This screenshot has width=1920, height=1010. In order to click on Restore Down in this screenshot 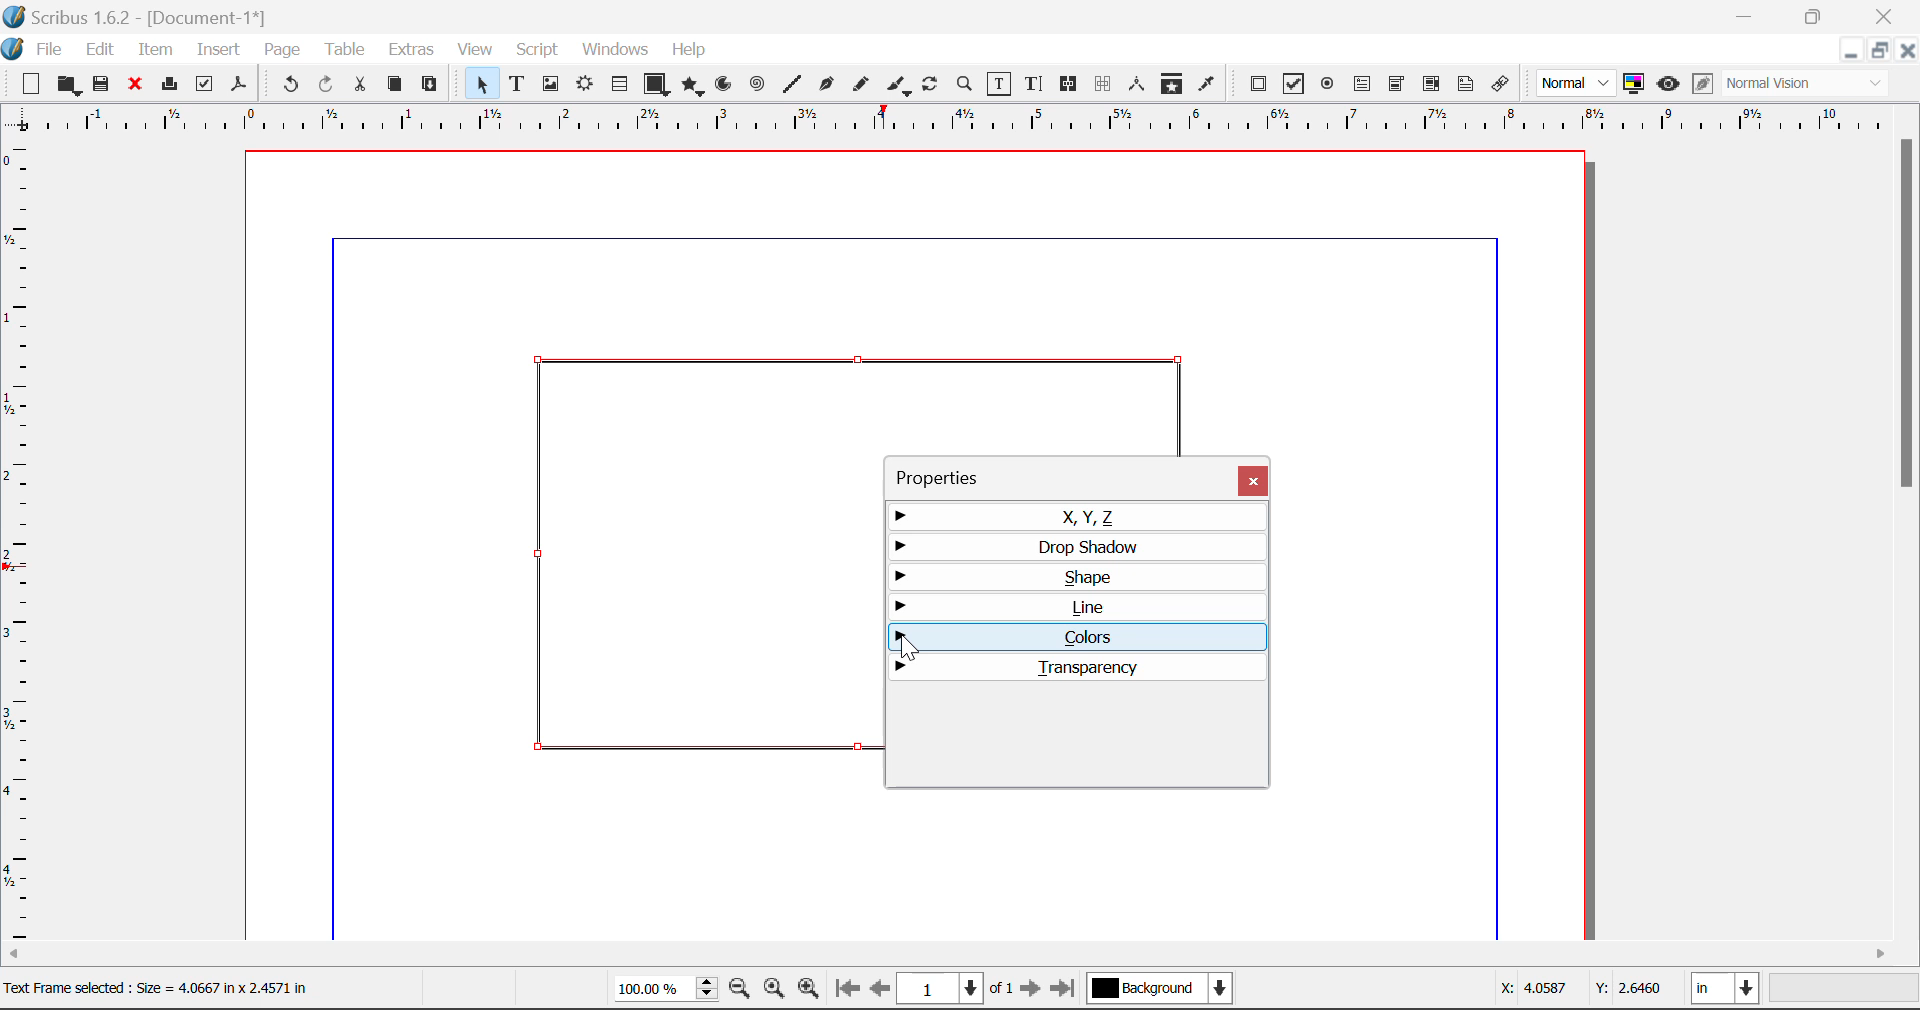, I will do `click(1748, 16)`.